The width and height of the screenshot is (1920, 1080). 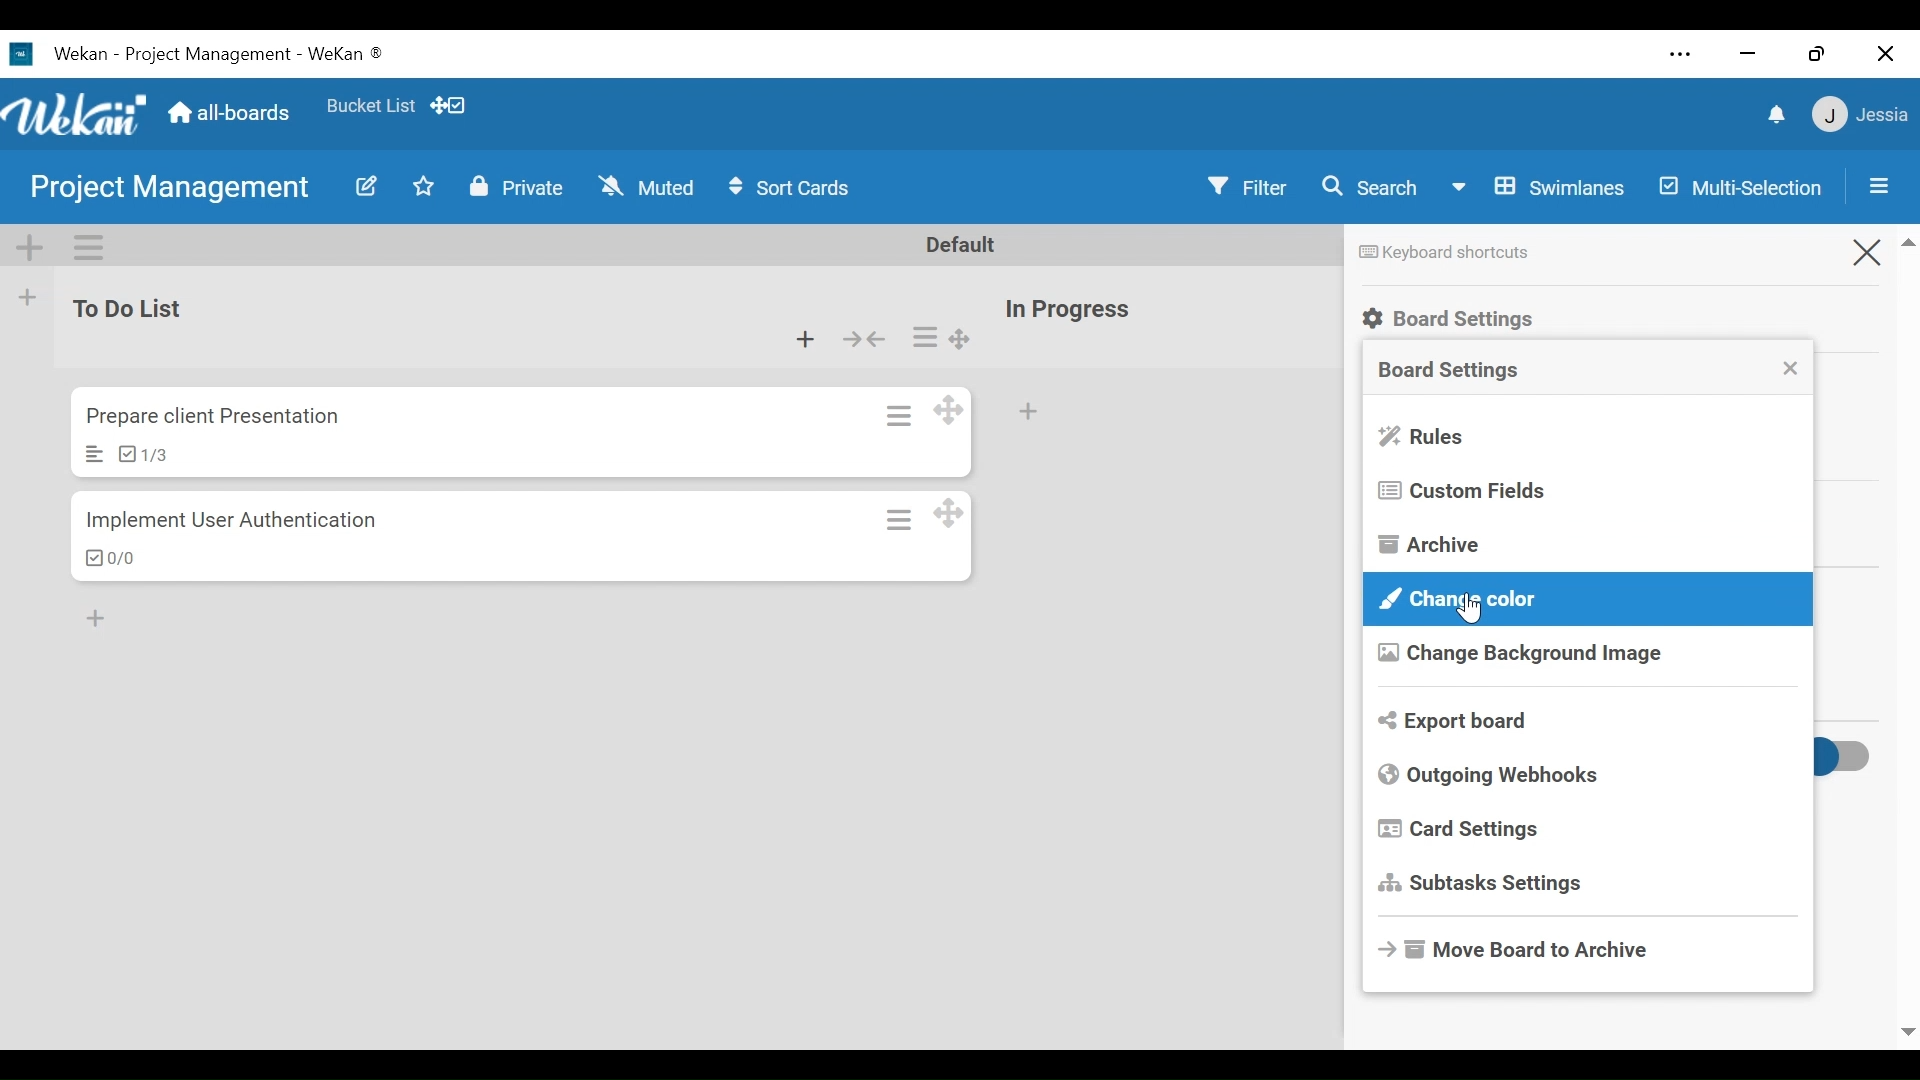 What do you see at coordinates (1857, 115) in the screenshot?
I see `member` at bounding box center [1857, 115].